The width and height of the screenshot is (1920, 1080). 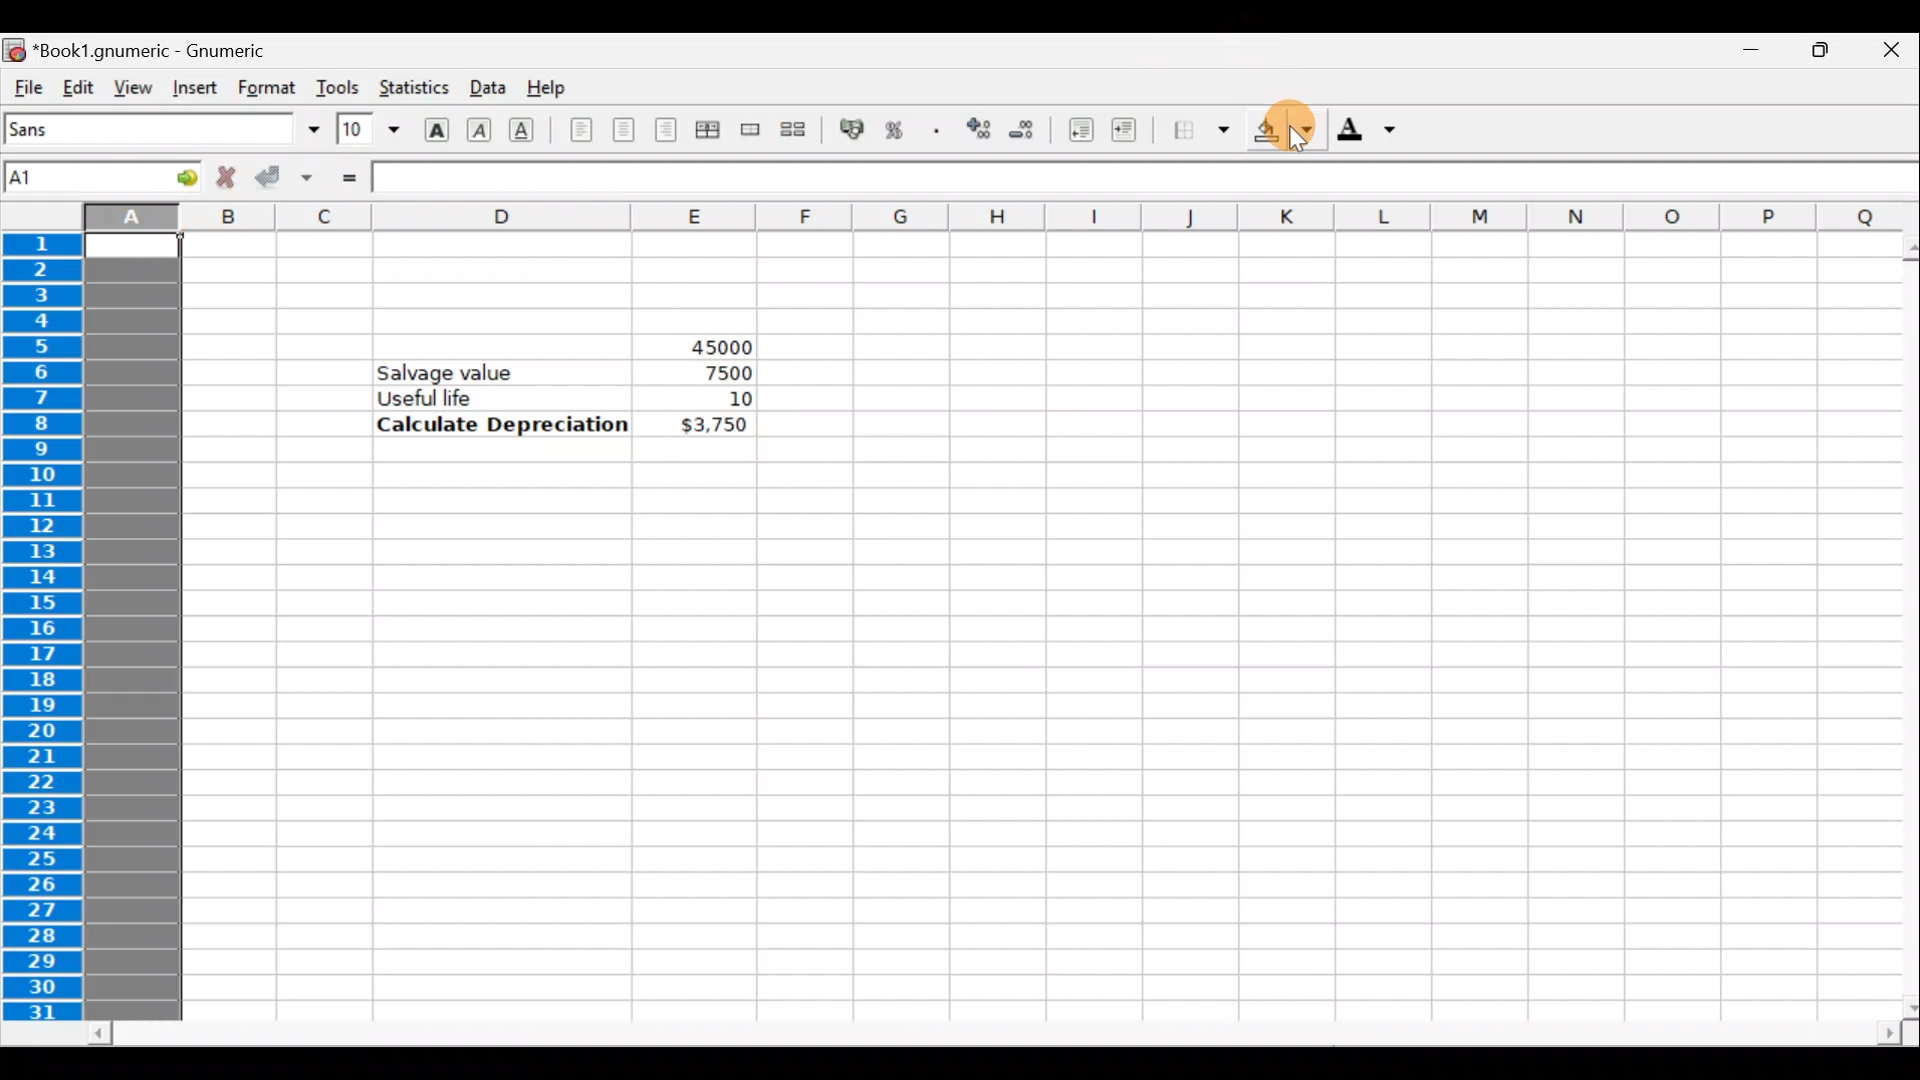 I want to click on Column A selected, so click(x=132, y=627).